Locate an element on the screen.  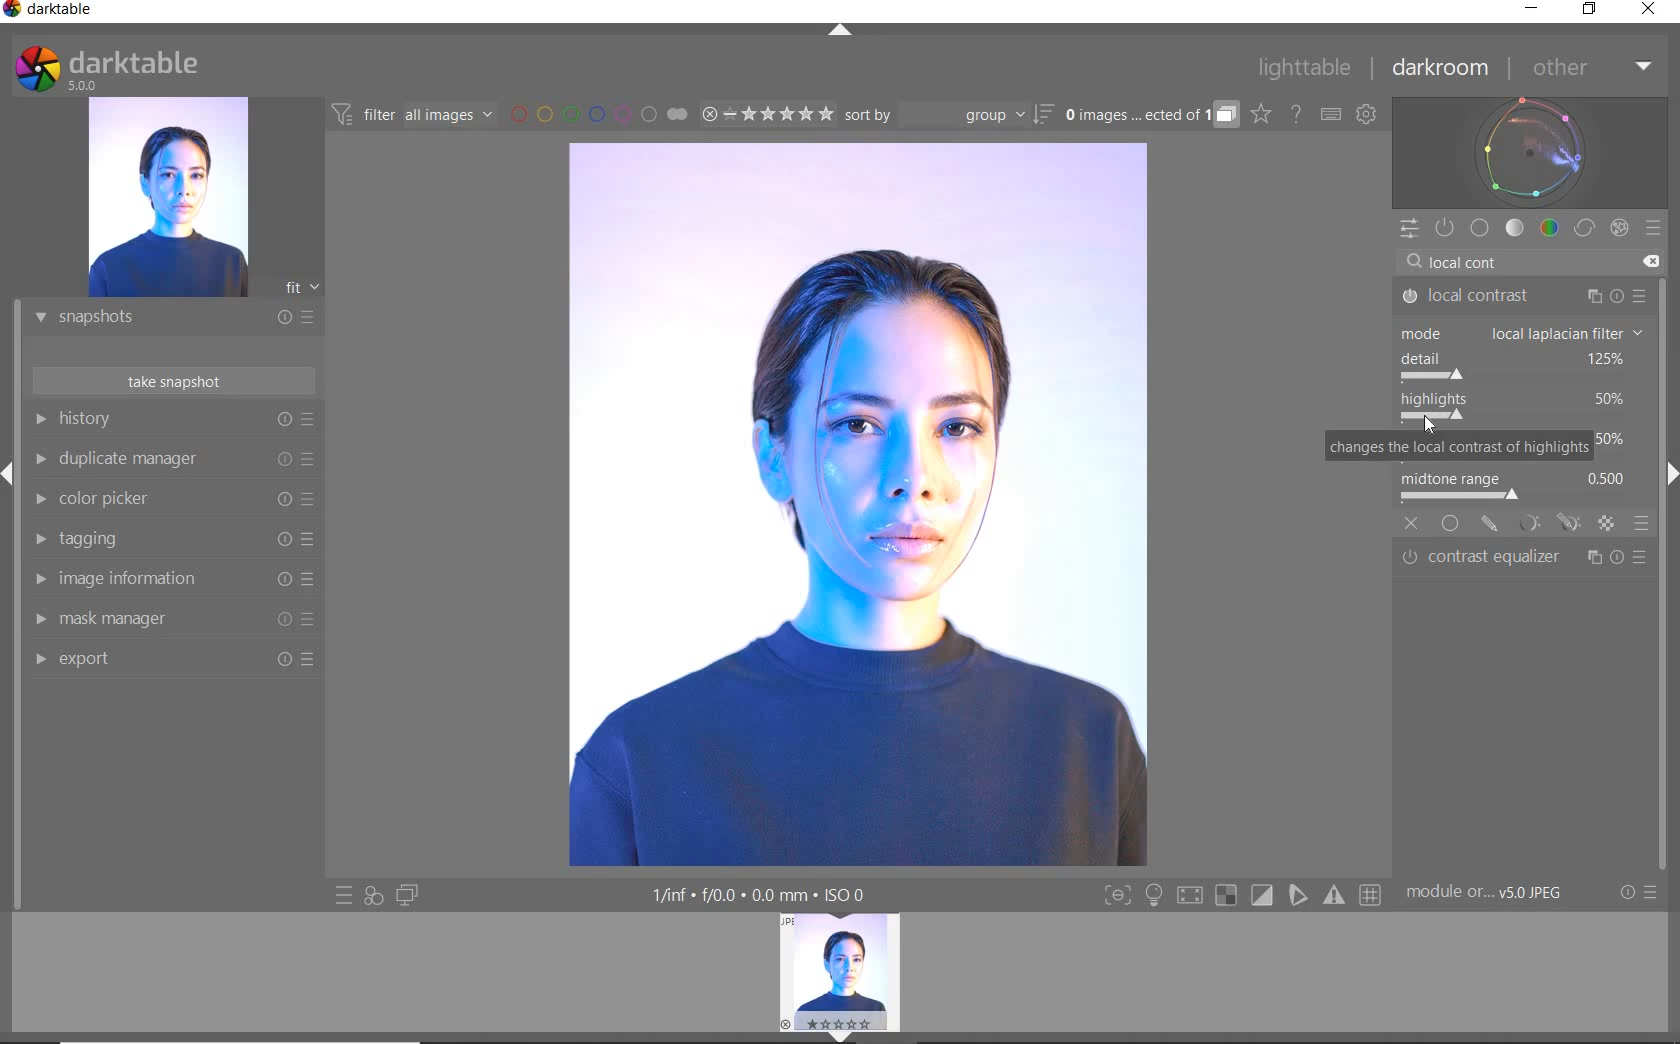
FILTER IMAGES BASED ON THEIR MODULE ORDER is located at coordinates (413, 118).